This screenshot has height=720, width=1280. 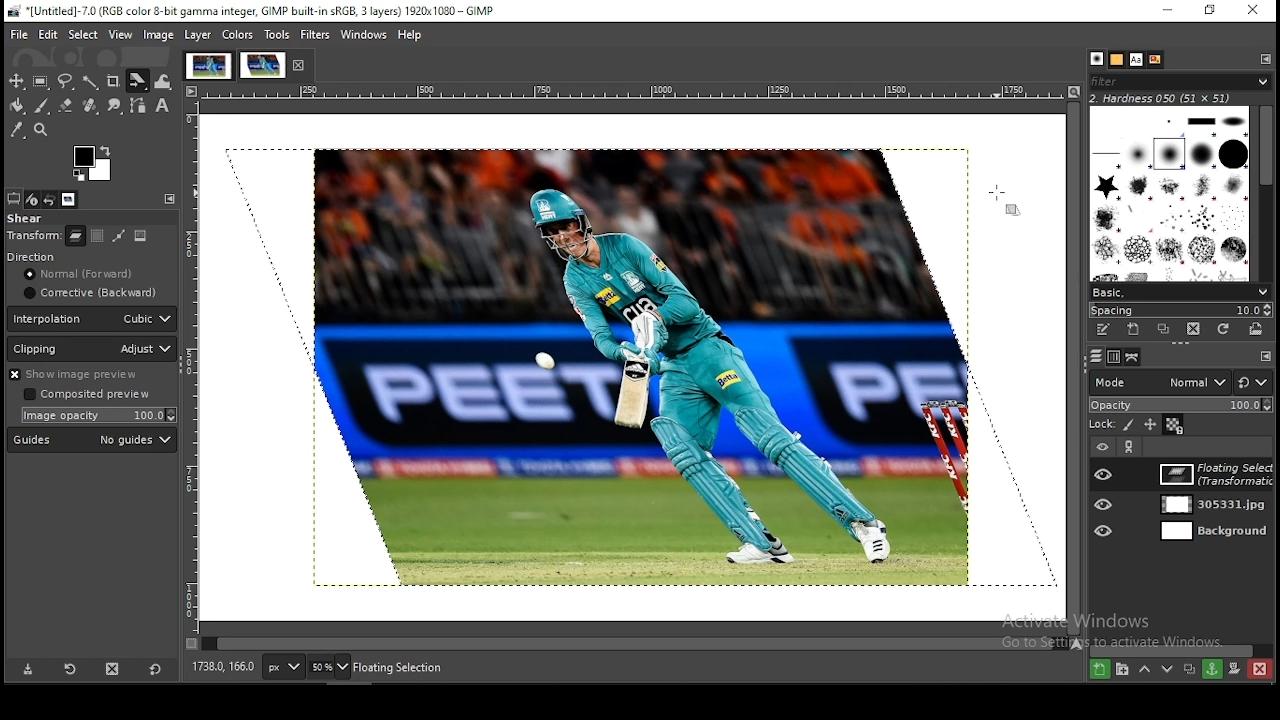 What do you see at coordinates (89, 395) in the screenshot?
I see `Composited preview` at bounding box center [89, 395].